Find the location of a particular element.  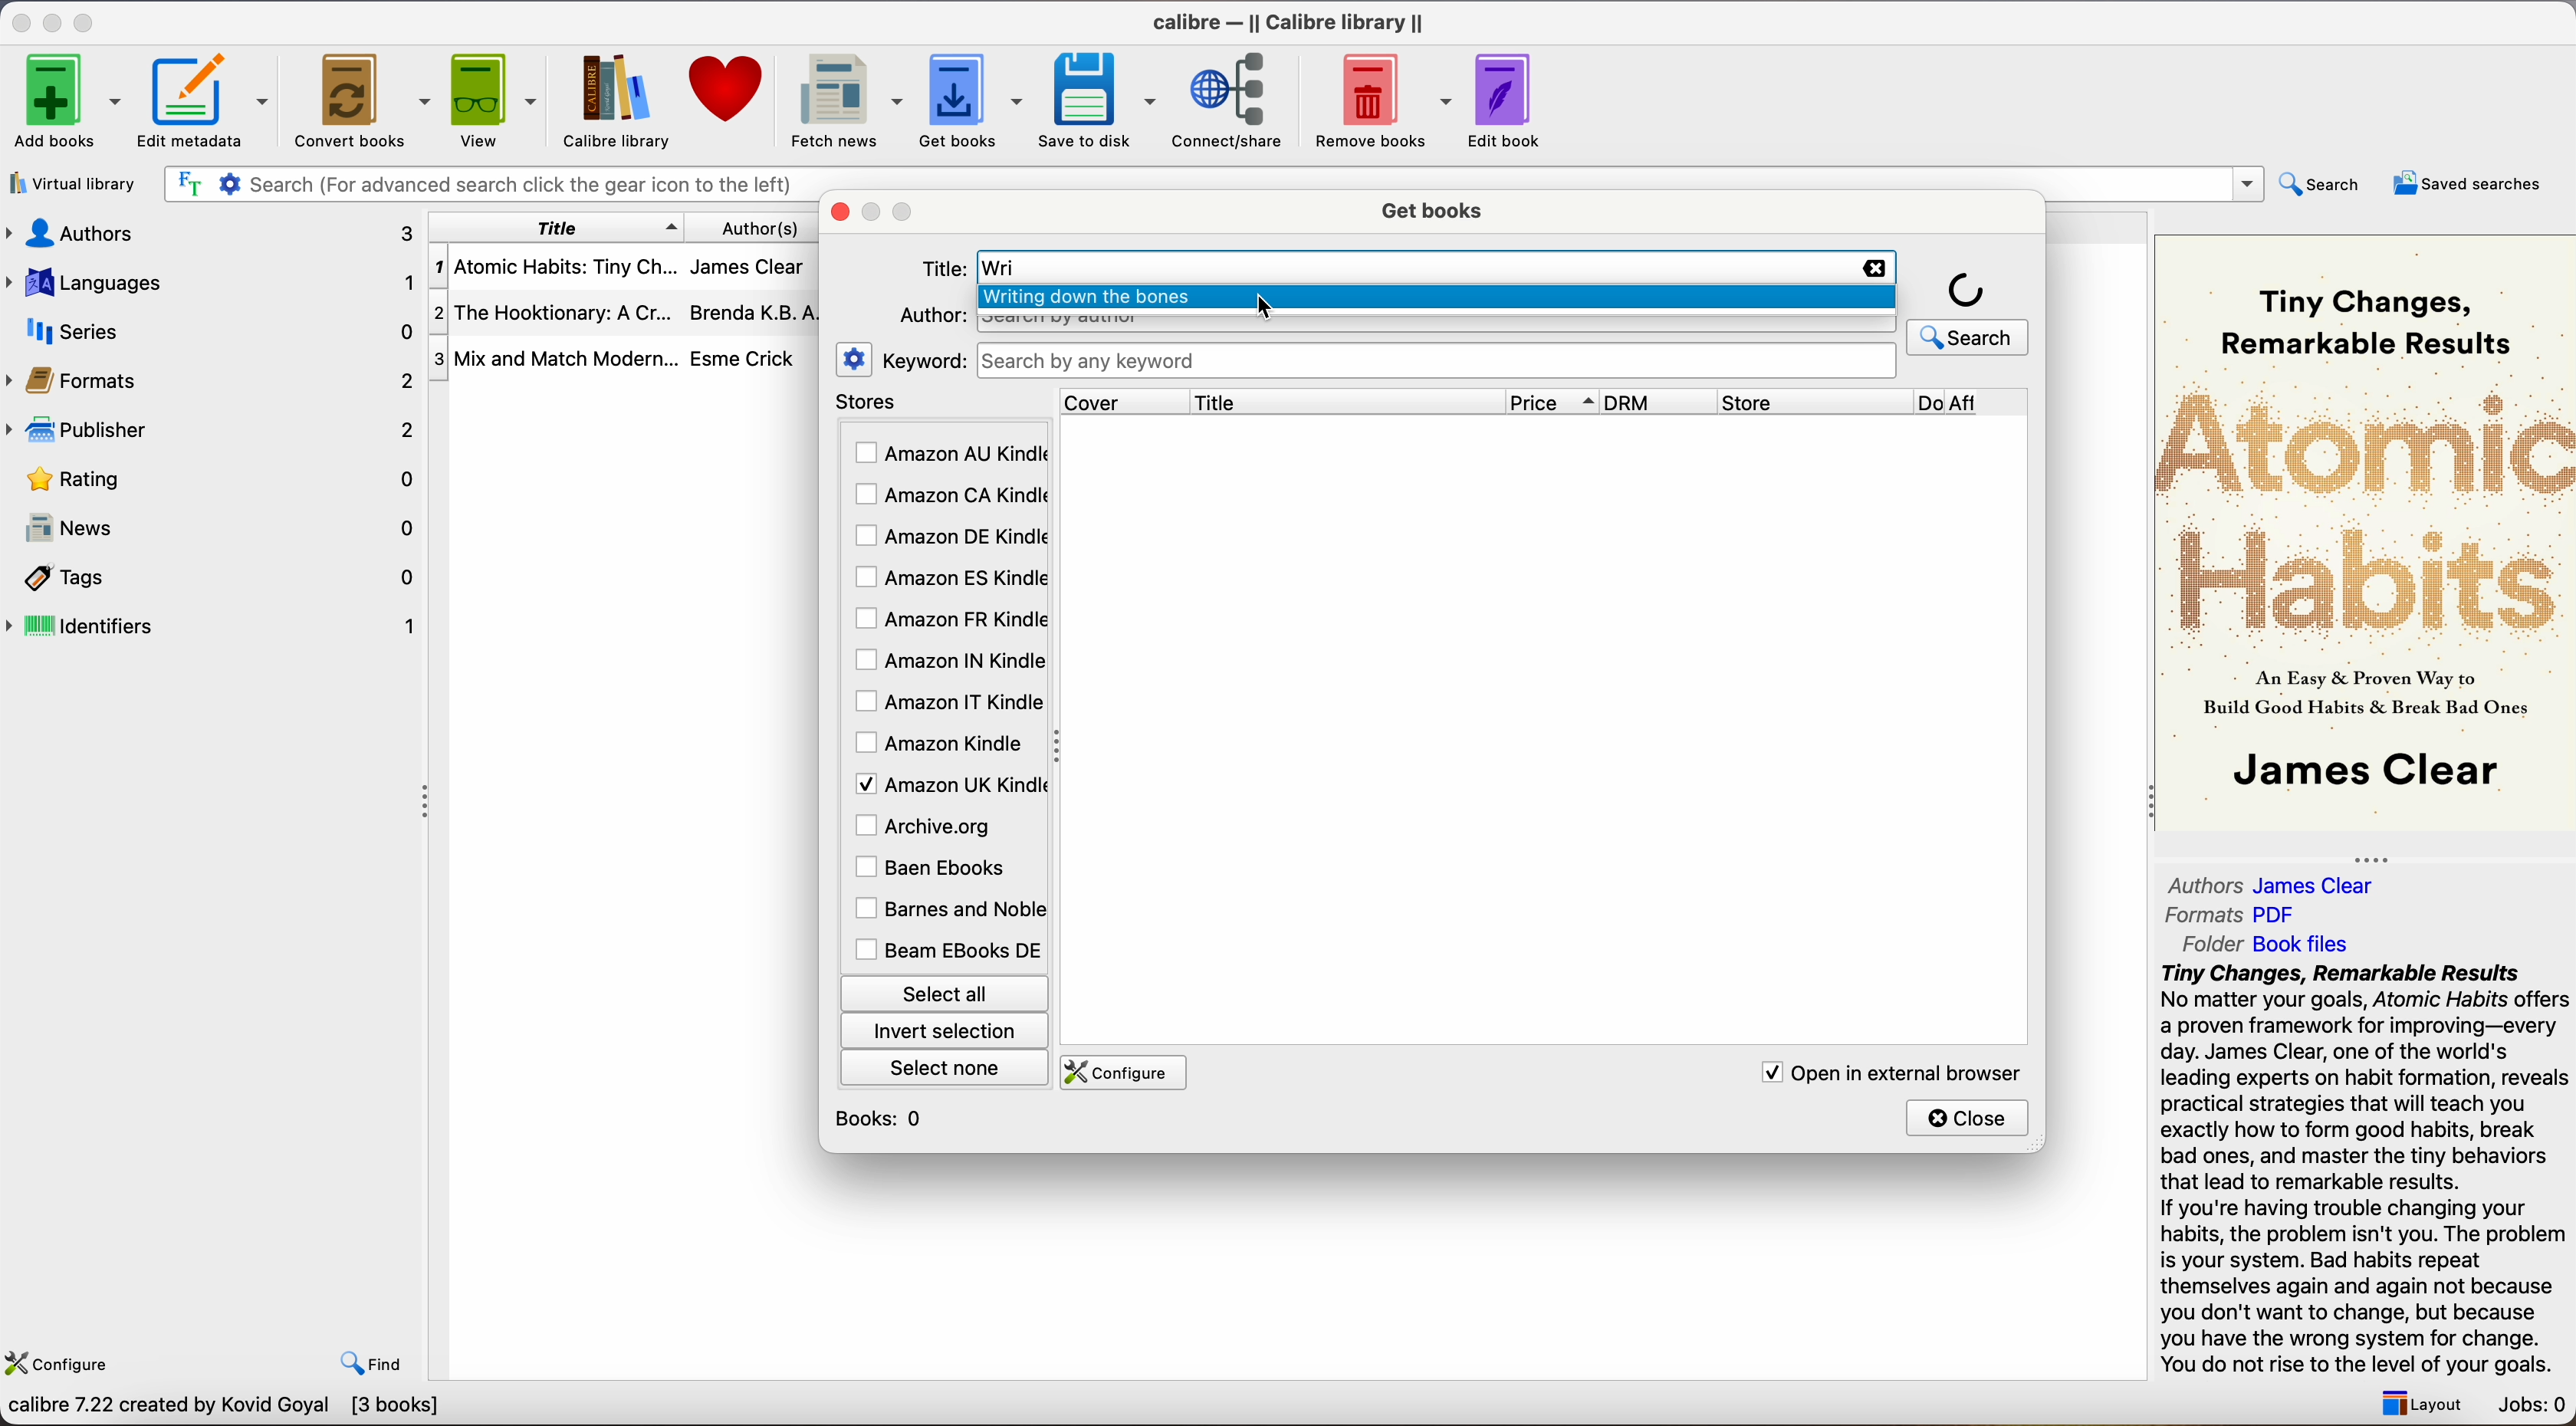

Amazon UK Kindle is located at coordinates (947, 783).